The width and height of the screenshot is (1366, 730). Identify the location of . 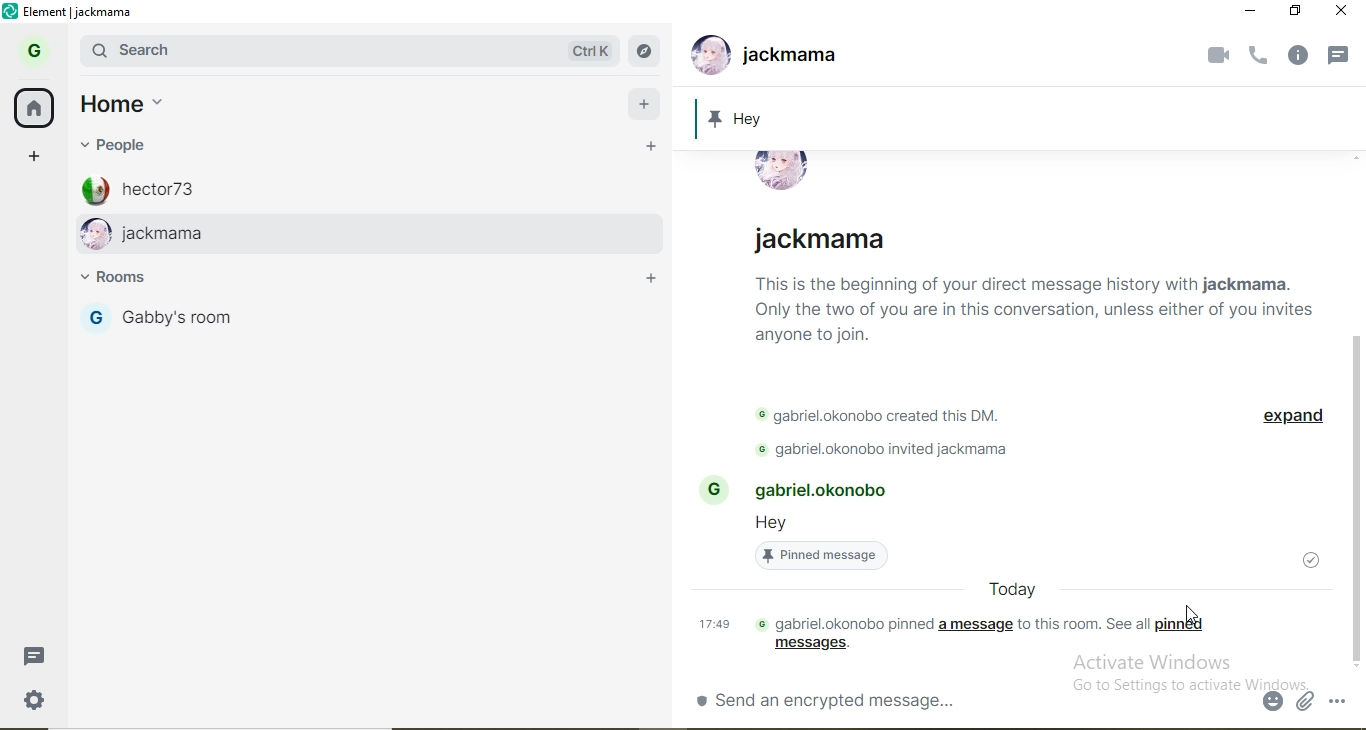
(1357, 502).